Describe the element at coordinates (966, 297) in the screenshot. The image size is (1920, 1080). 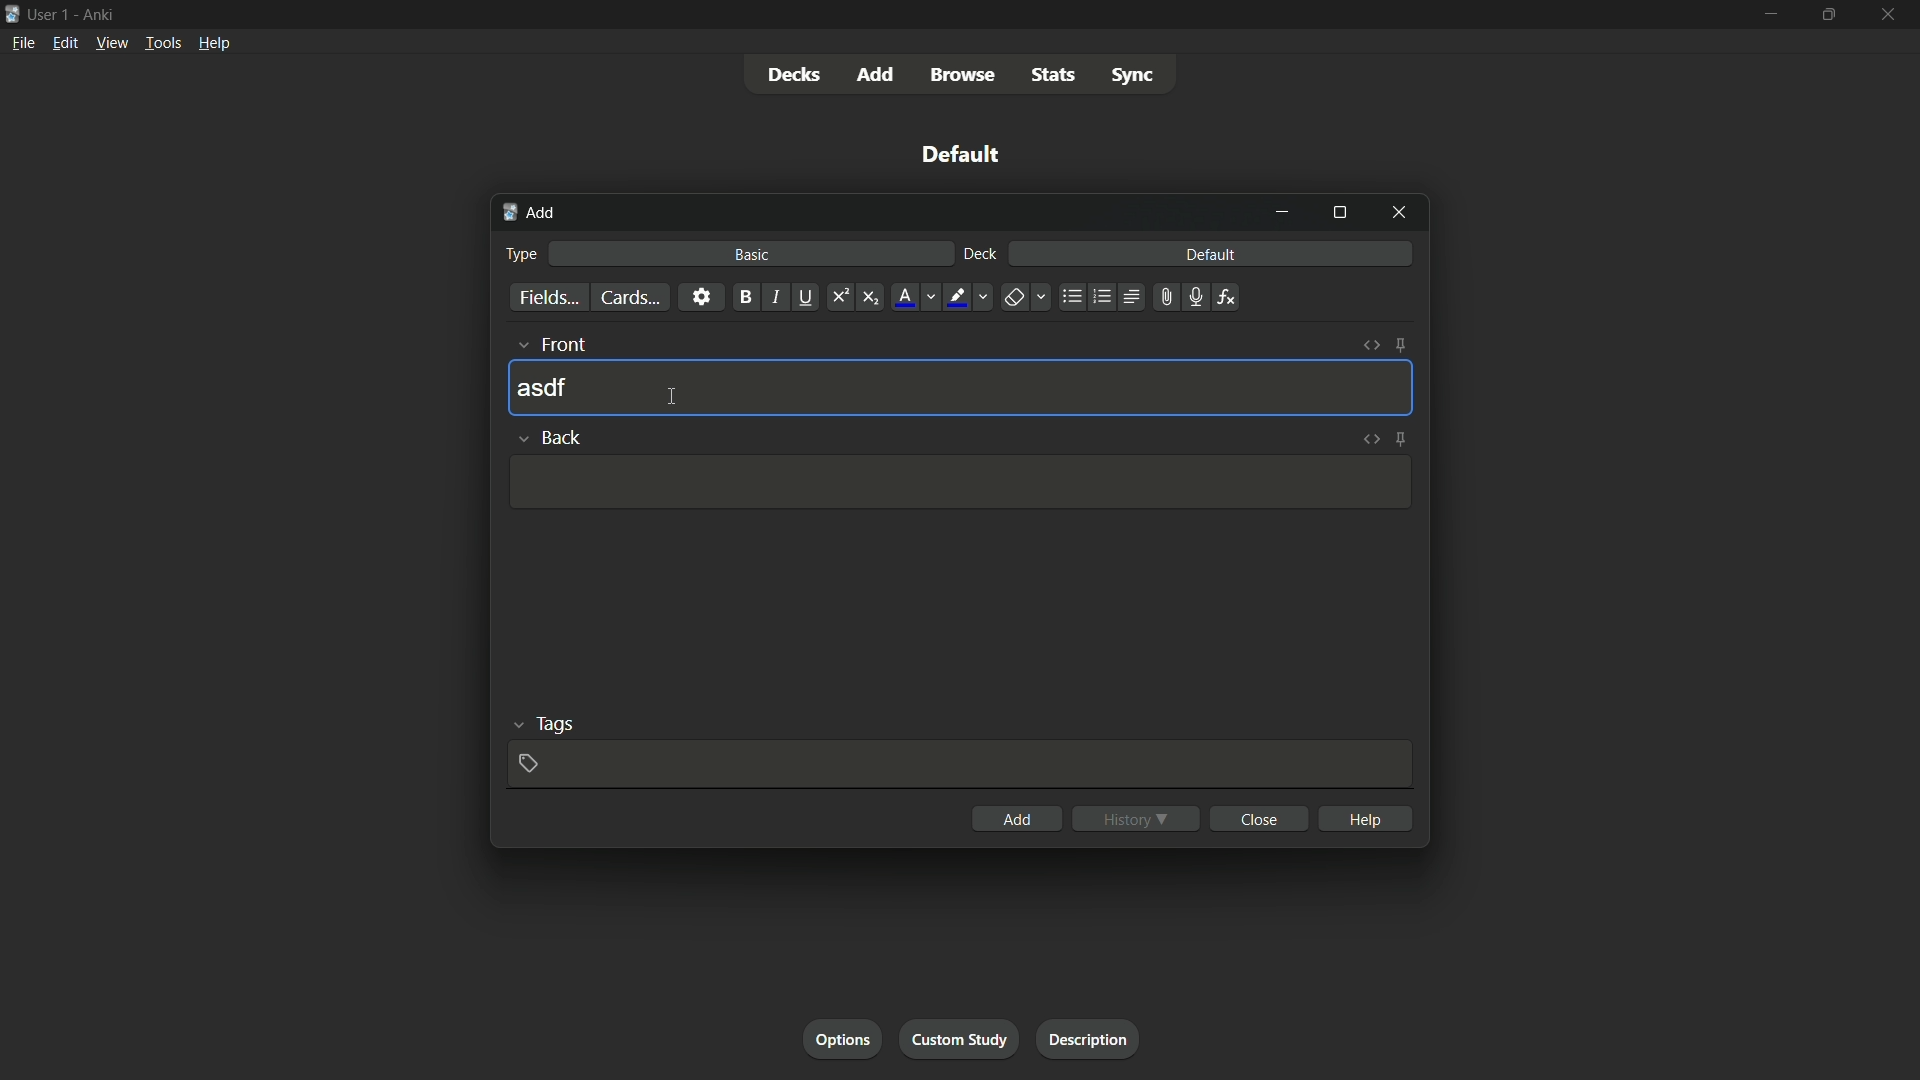
I see `text highlight` at that location.